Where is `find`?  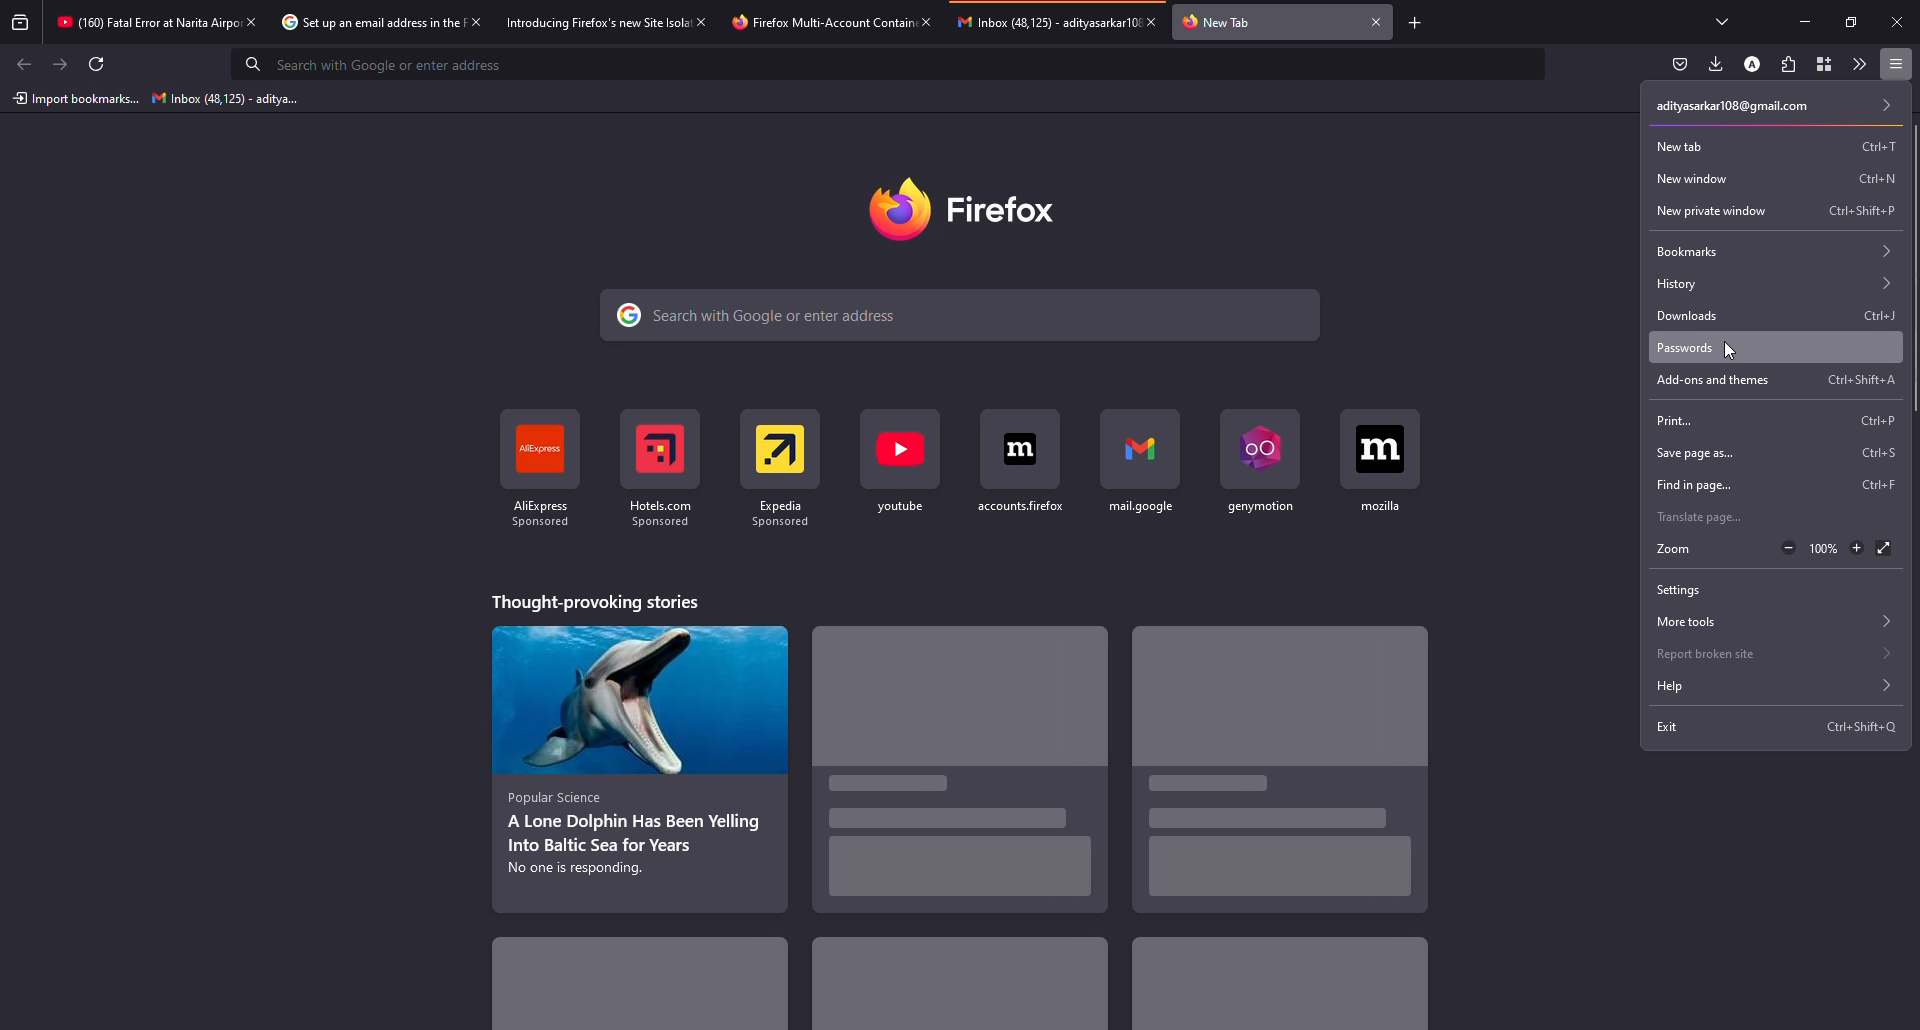 find is located at coordinates (1689, 486).